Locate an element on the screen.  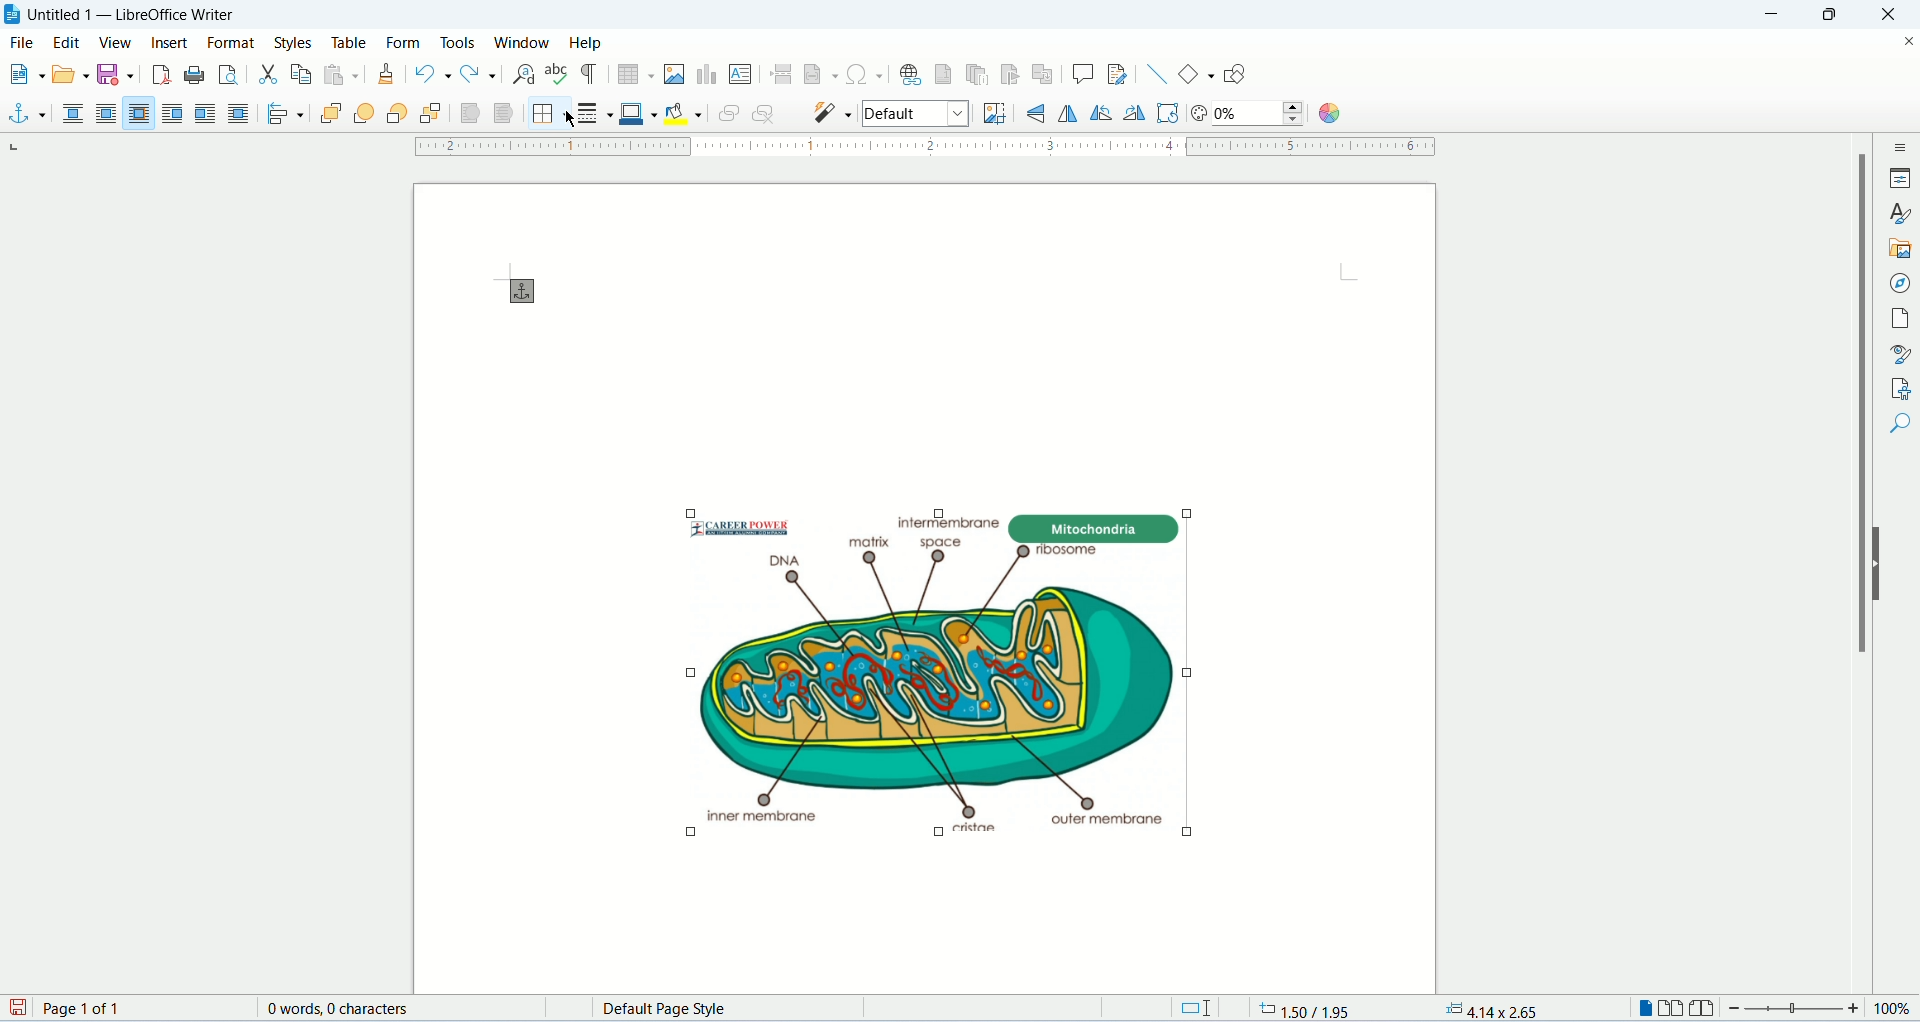
format is located at coordinates (232, 43).